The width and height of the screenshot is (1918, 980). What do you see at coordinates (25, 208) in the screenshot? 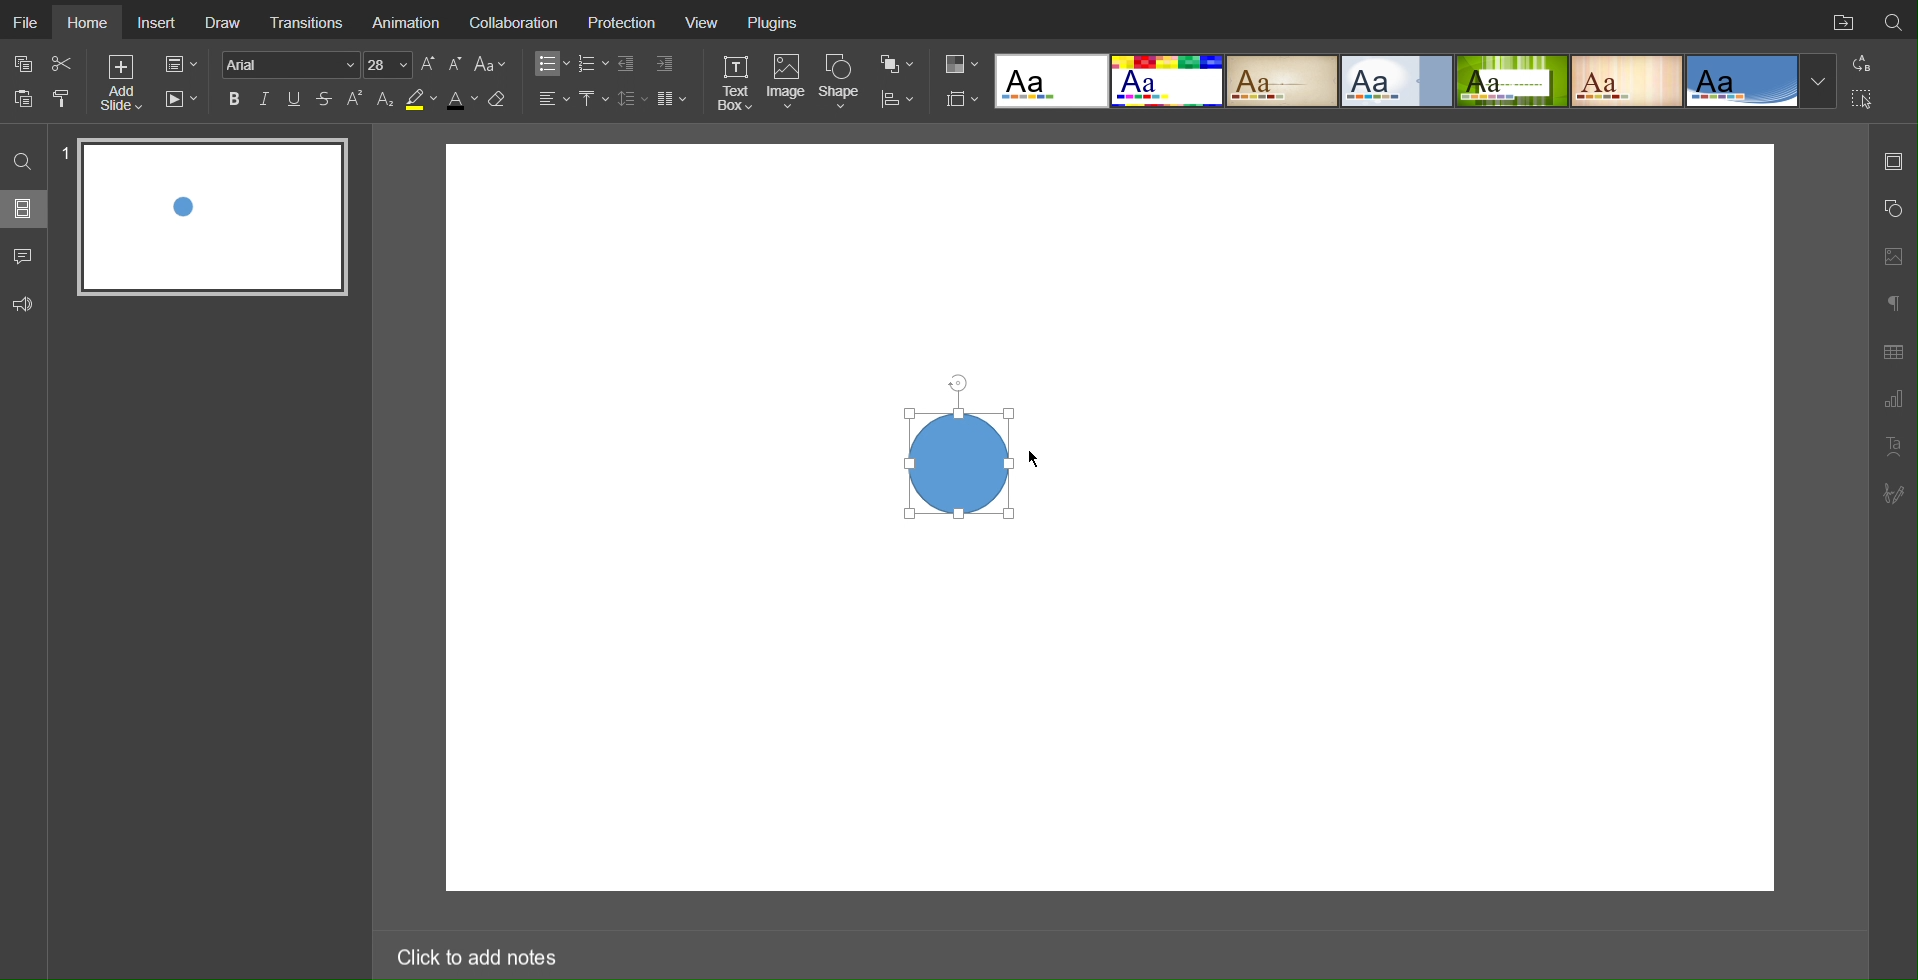
I see `Slides` at bounding box center [25, 208].